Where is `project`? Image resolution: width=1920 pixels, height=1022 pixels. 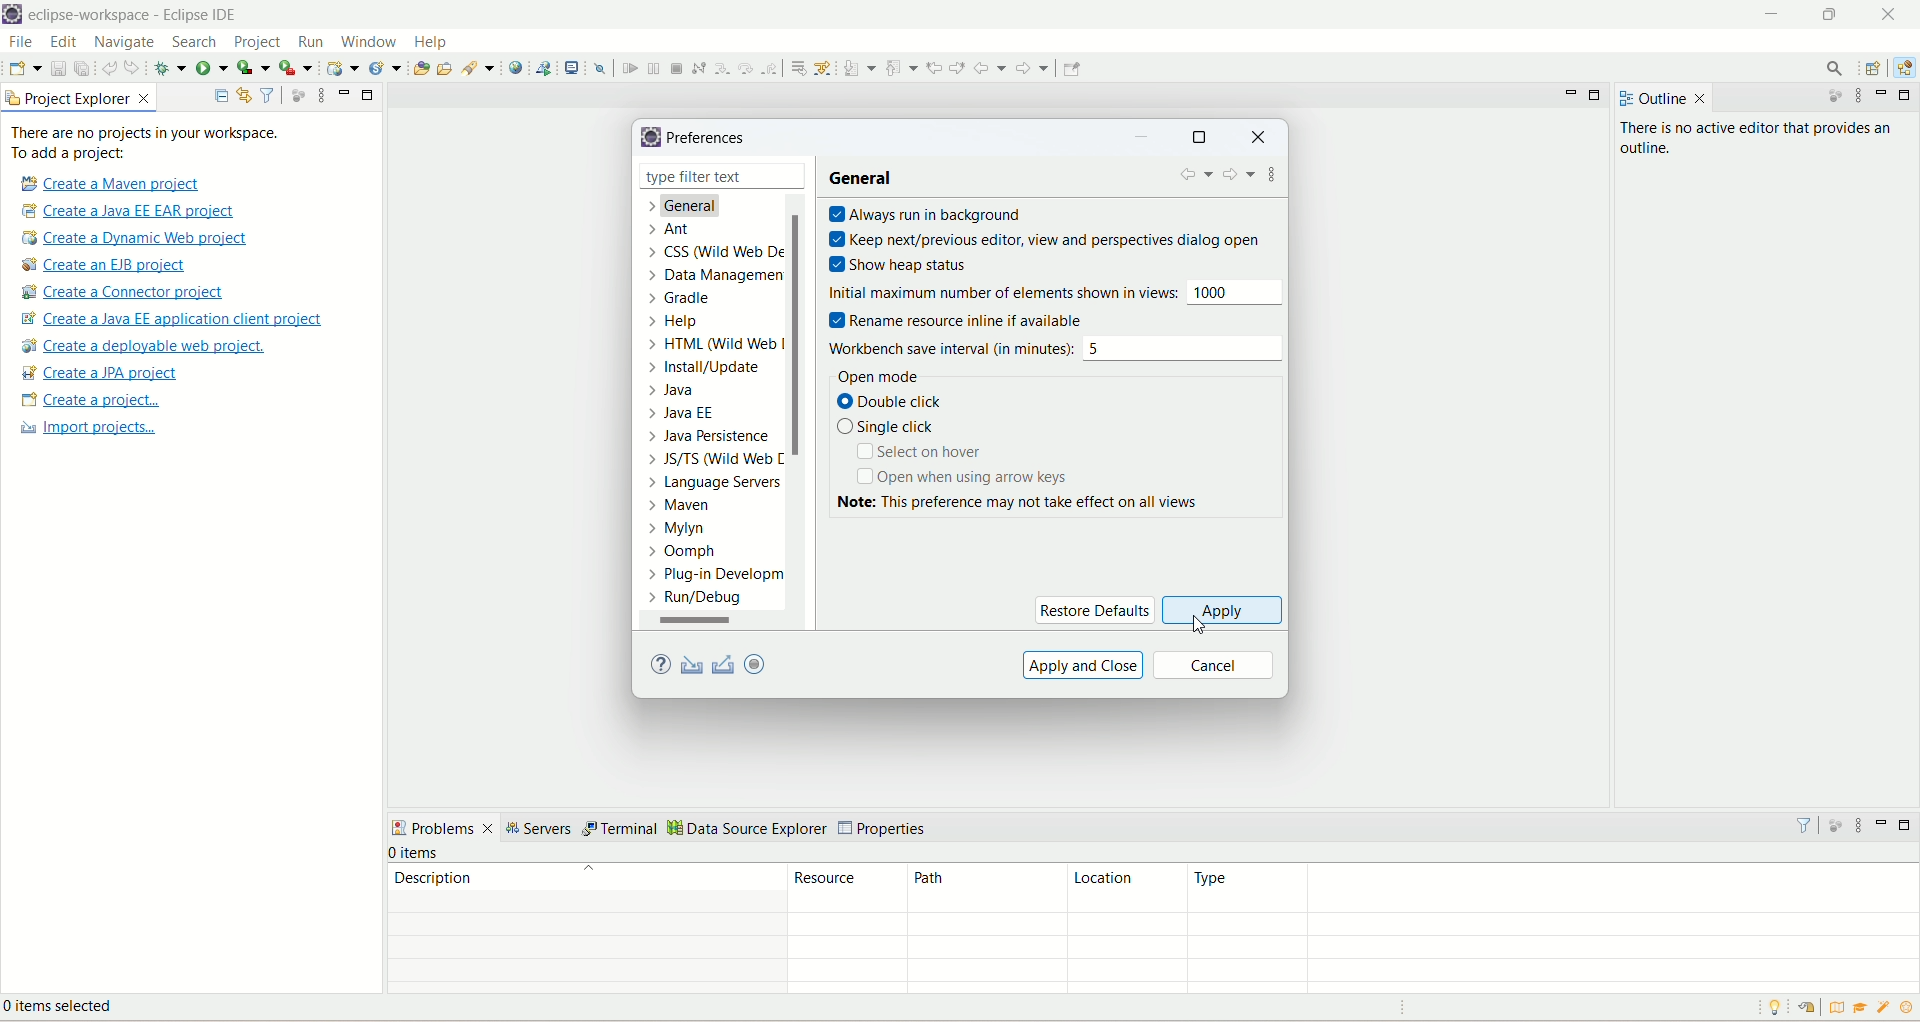 project is located at coordinates (258, 44).